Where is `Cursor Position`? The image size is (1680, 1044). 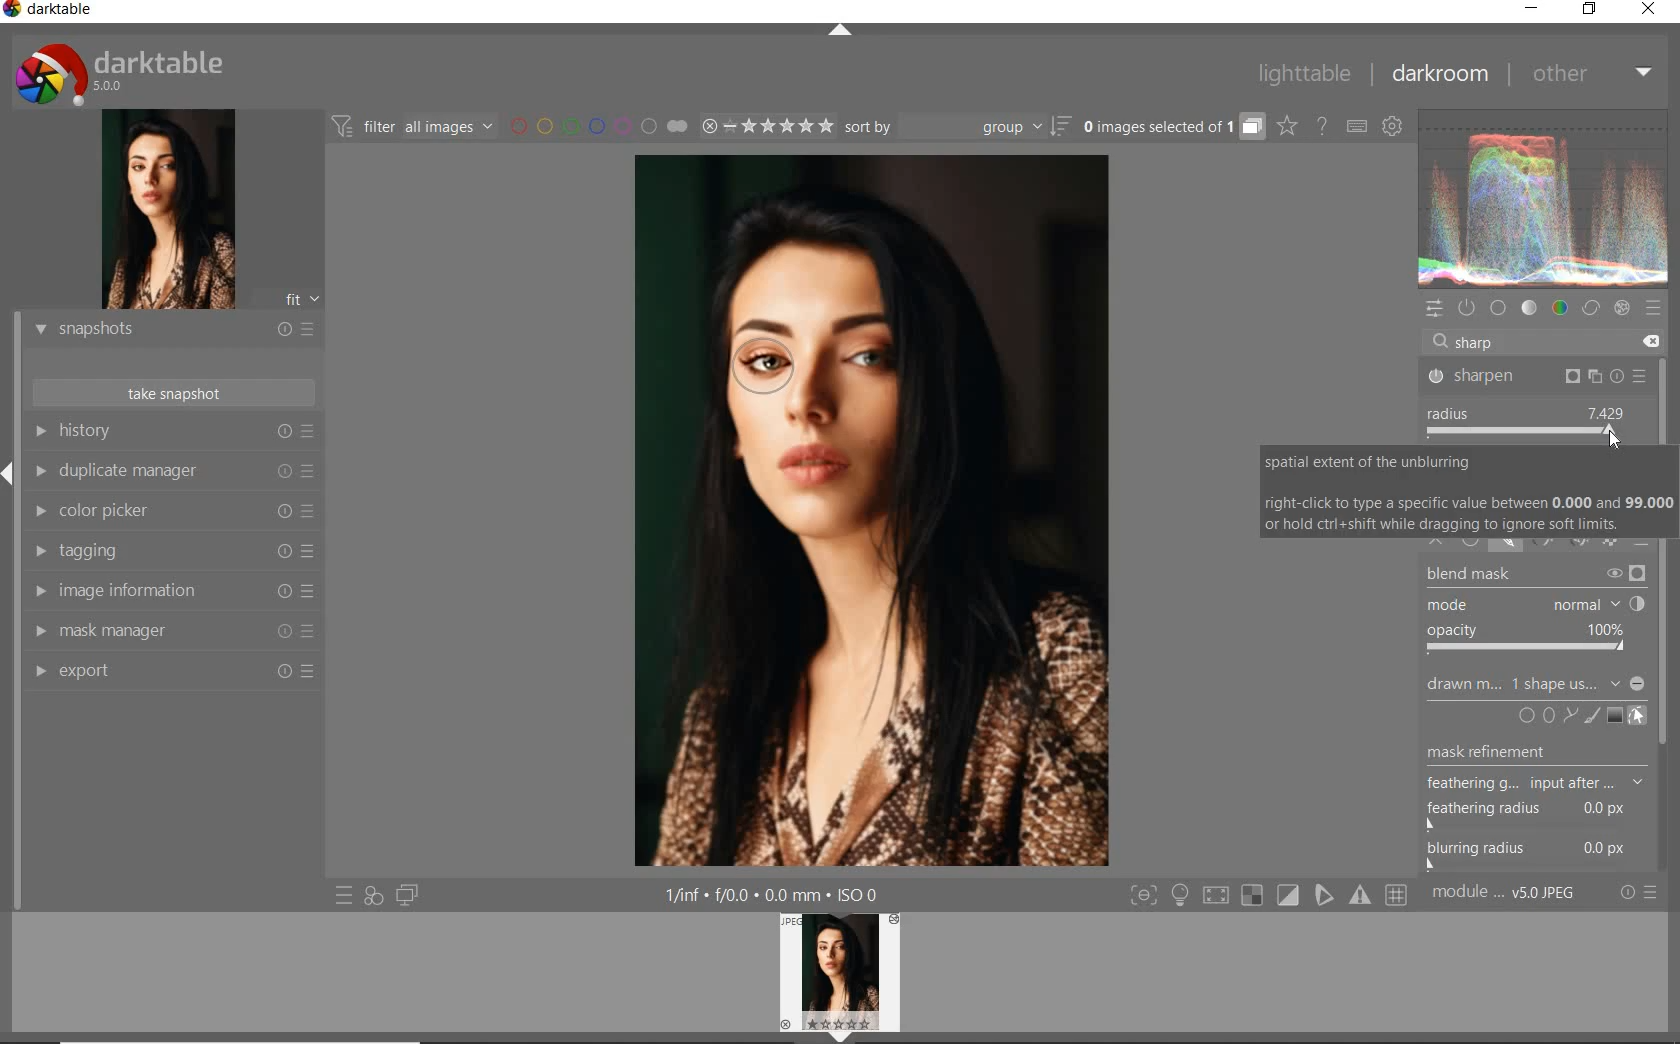
Cursor Position is located at coordinates (1617, 440).